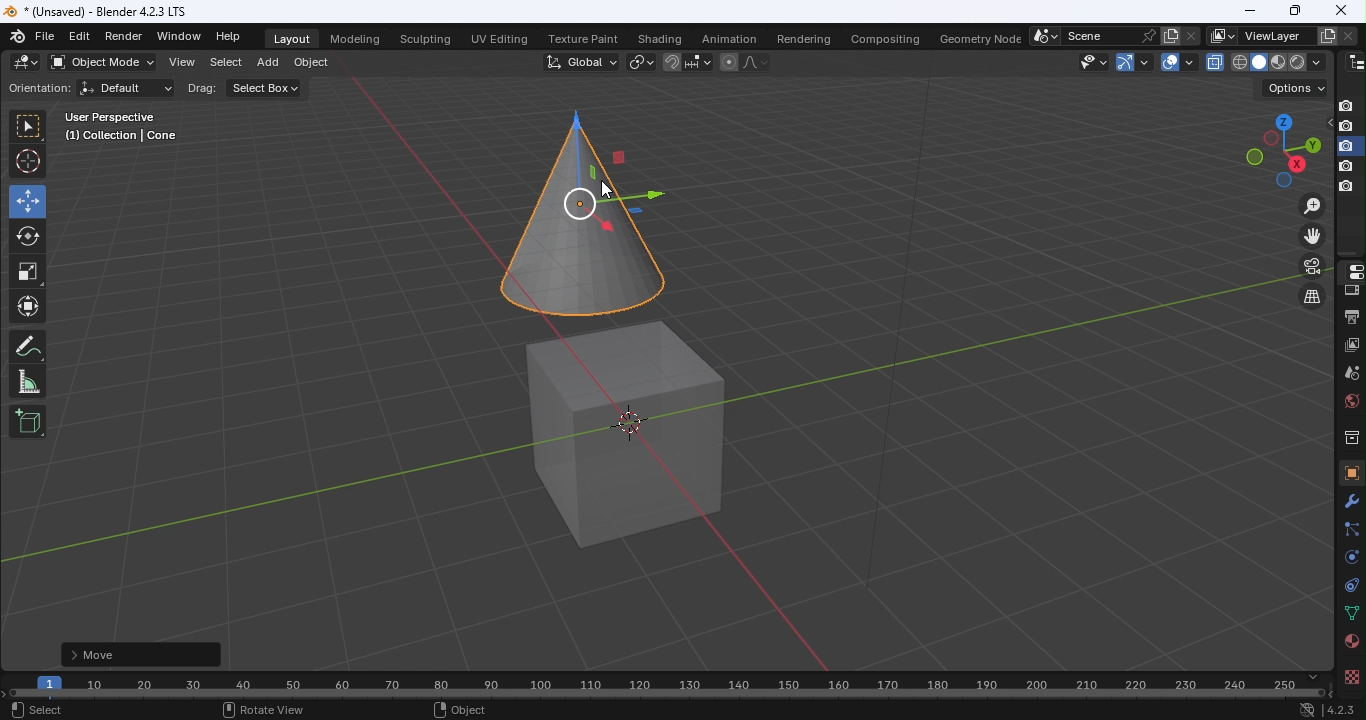 The width and height of the screenshot is (1366, 720). Describe the element at coordinates (799, 36) in the screenshot. I see `Rendering` at that location.